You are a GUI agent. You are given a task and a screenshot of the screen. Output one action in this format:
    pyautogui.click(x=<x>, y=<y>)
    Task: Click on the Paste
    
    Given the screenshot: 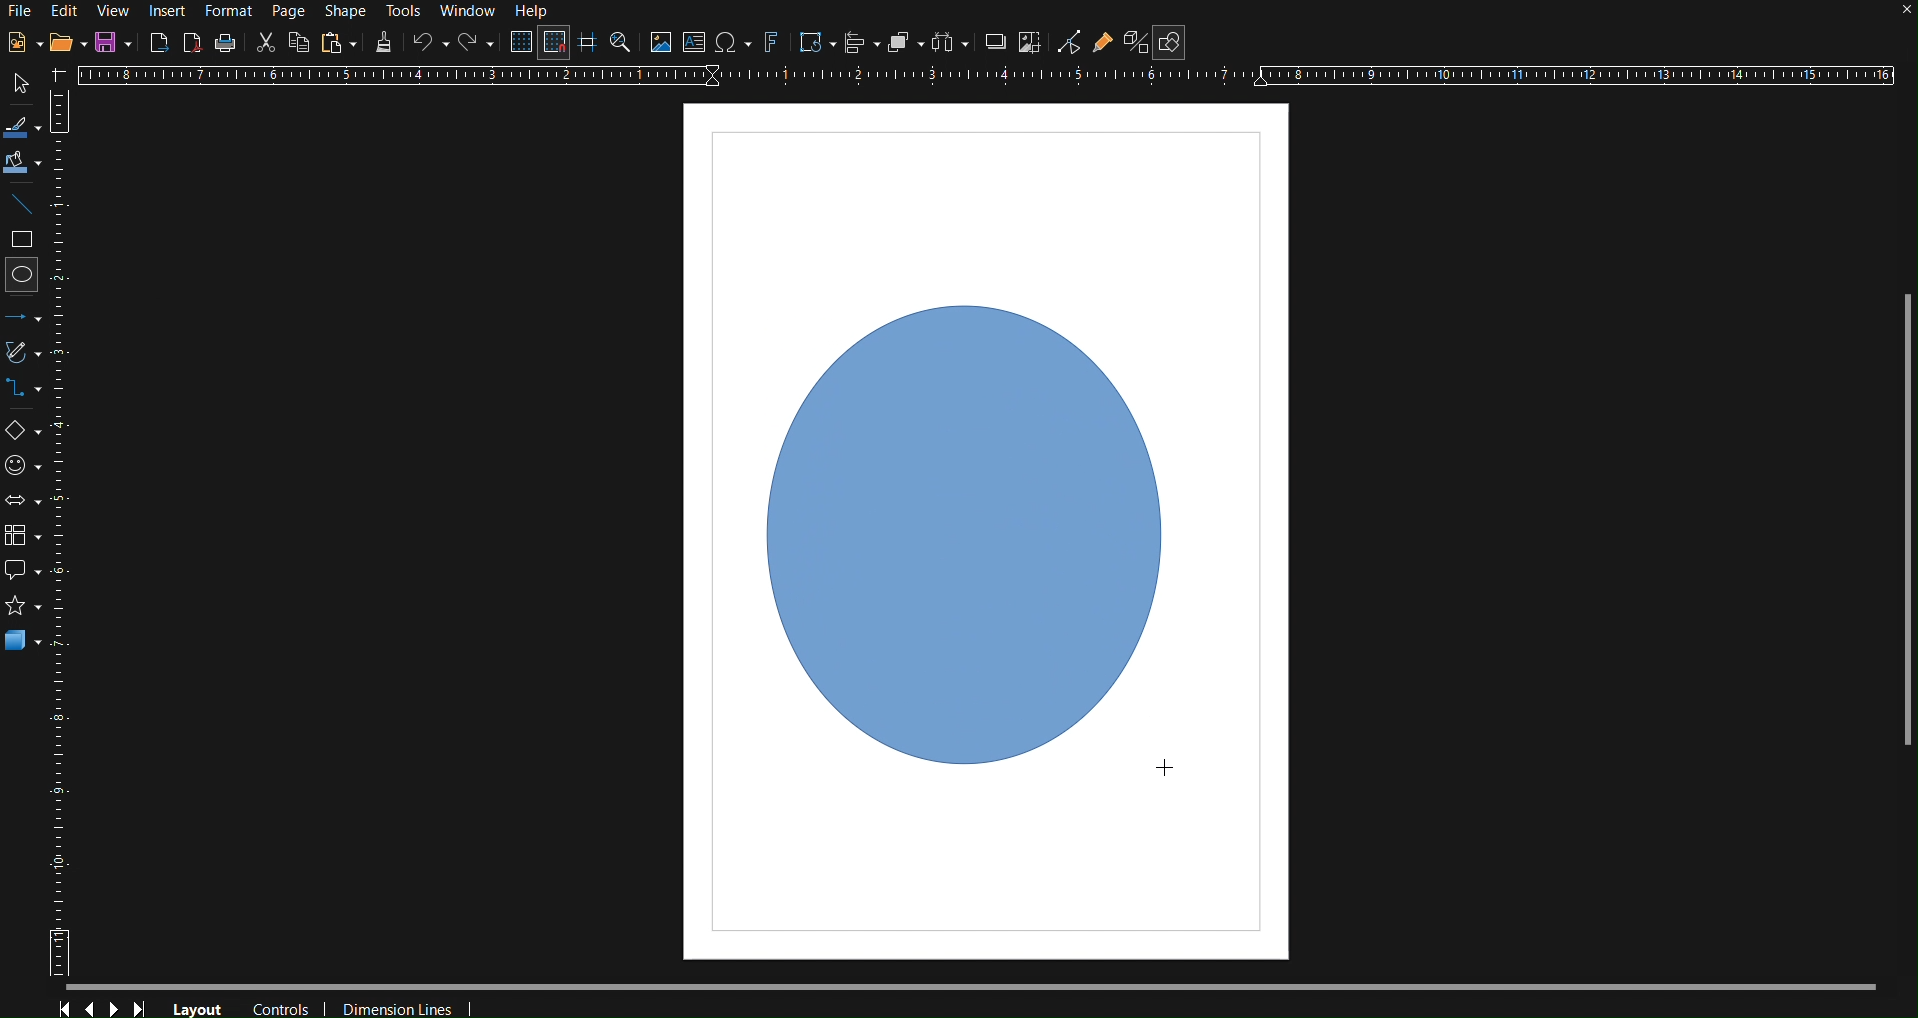 What is the action you would take?
    pyautogui.click(x=338, y=43)
    